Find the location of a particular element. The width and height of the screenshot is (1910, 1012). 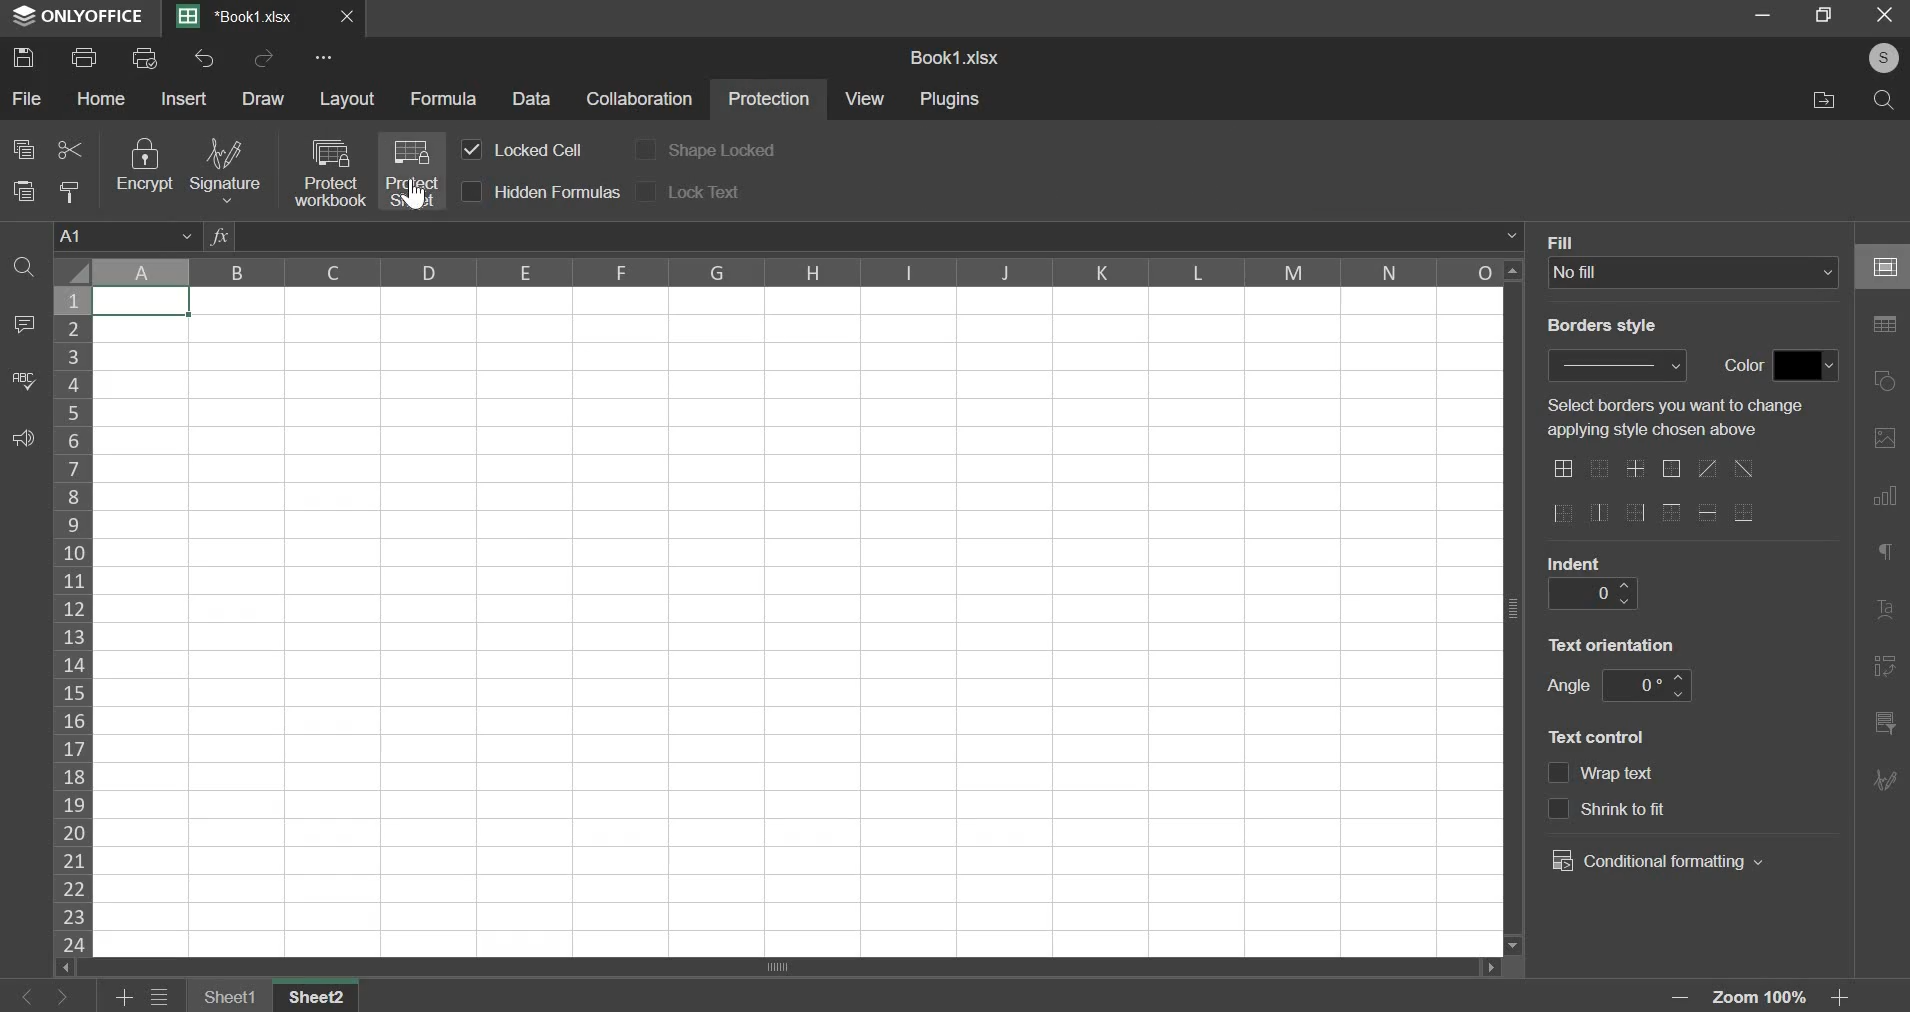

border options is located at coordinates (1601, 471).